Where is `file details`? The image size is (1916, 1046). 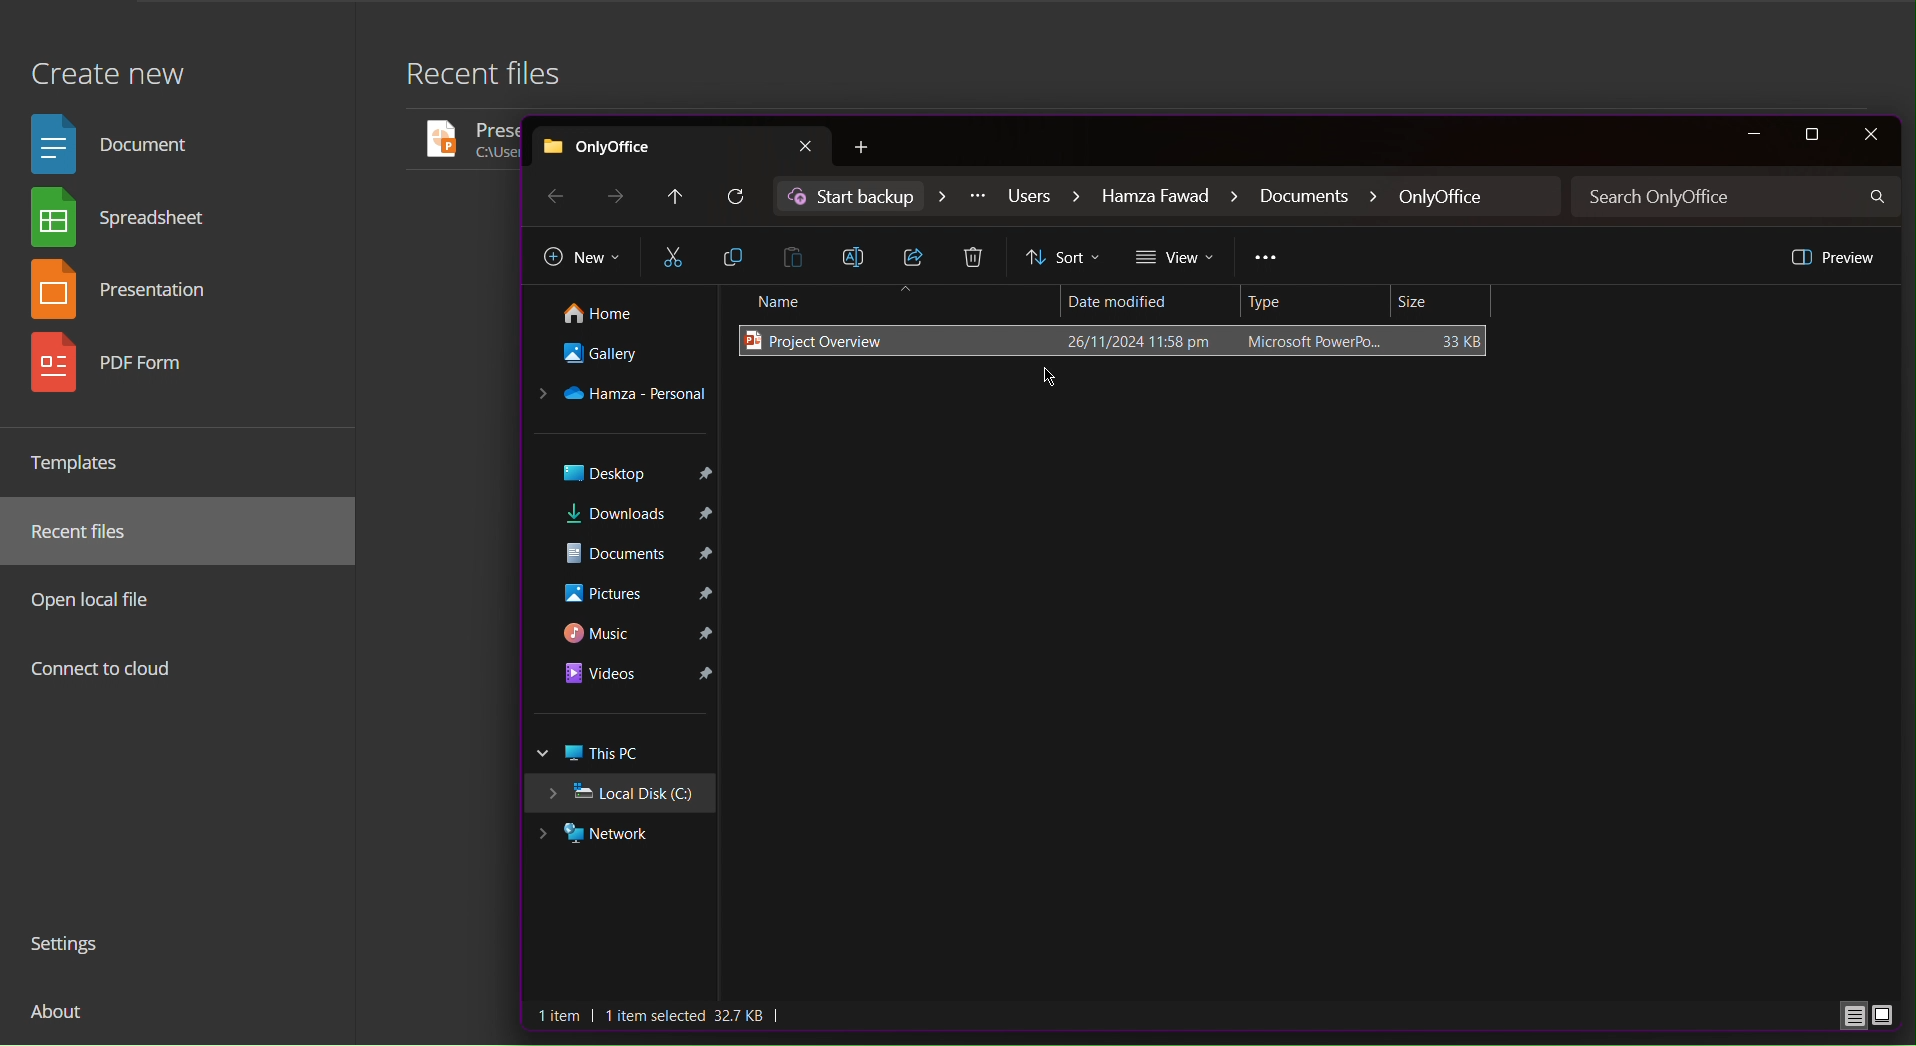 file details is located at coordinates (1254, 342).